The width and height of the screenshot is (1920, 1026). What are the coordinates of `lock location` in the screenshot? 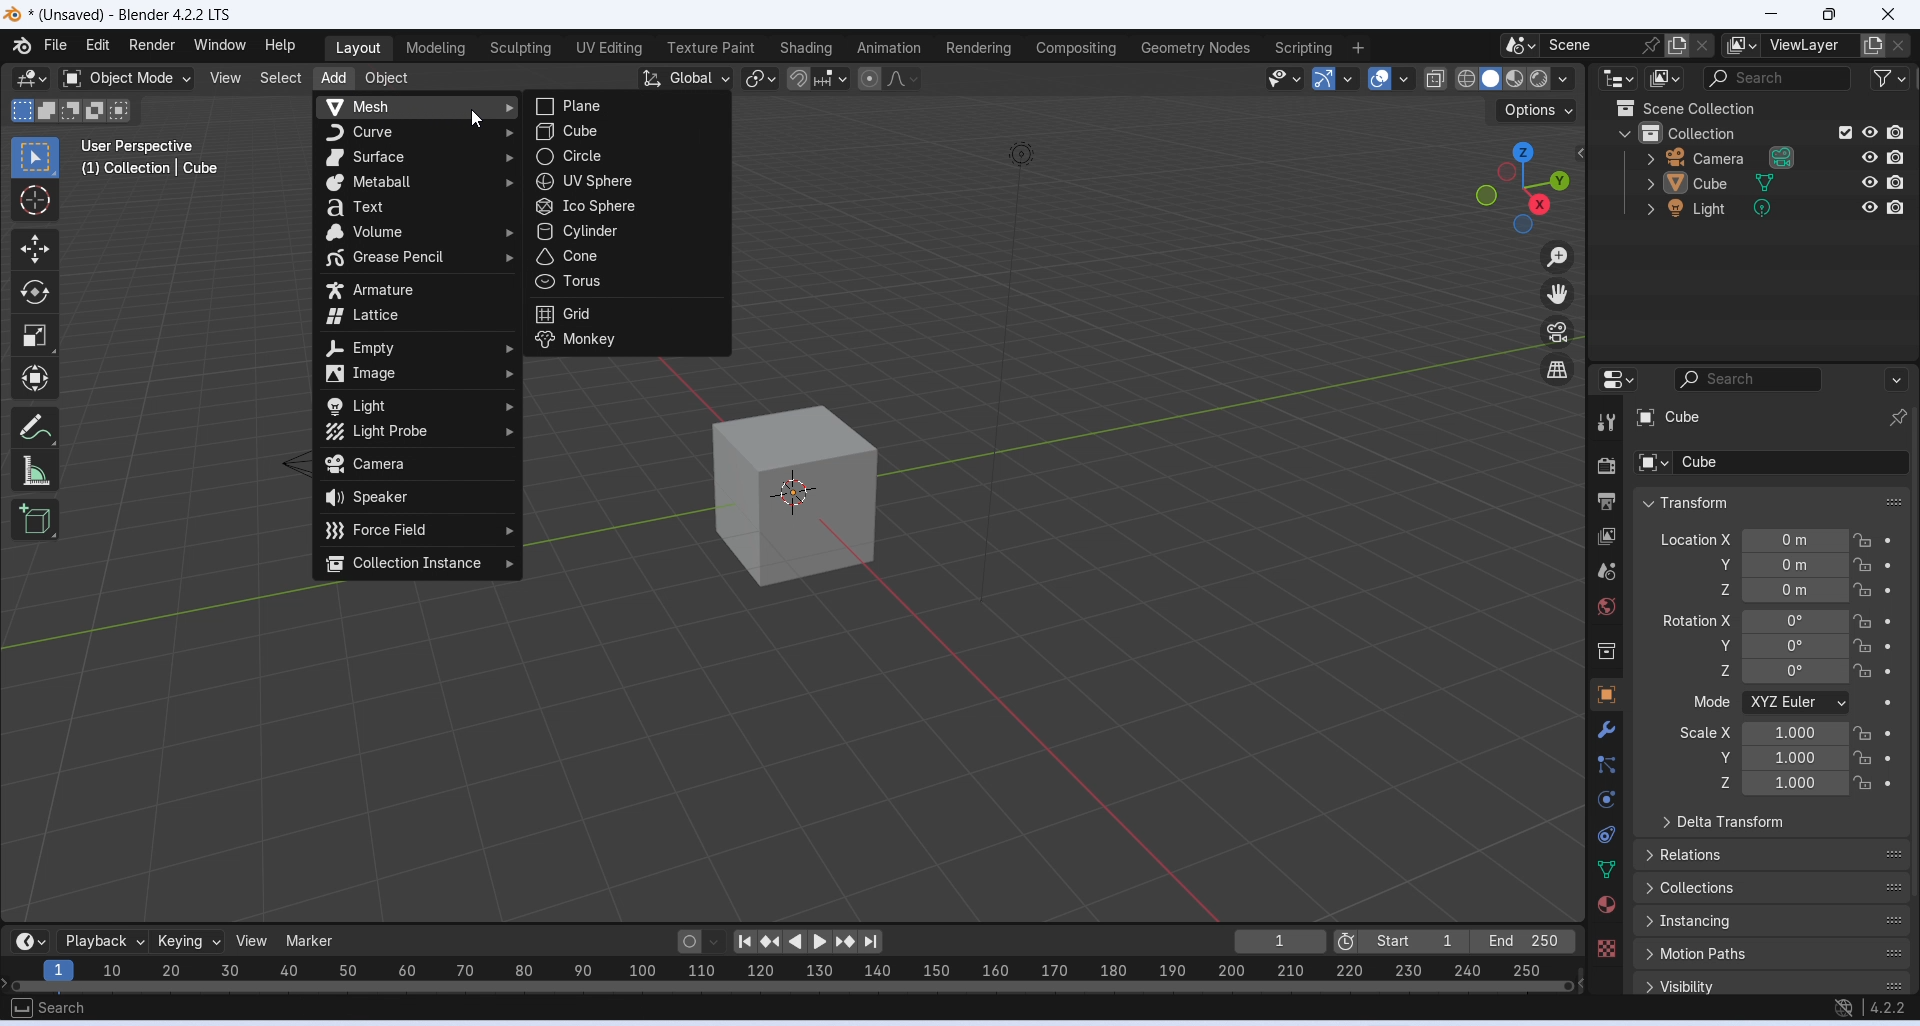 It's located at (1862, 565).